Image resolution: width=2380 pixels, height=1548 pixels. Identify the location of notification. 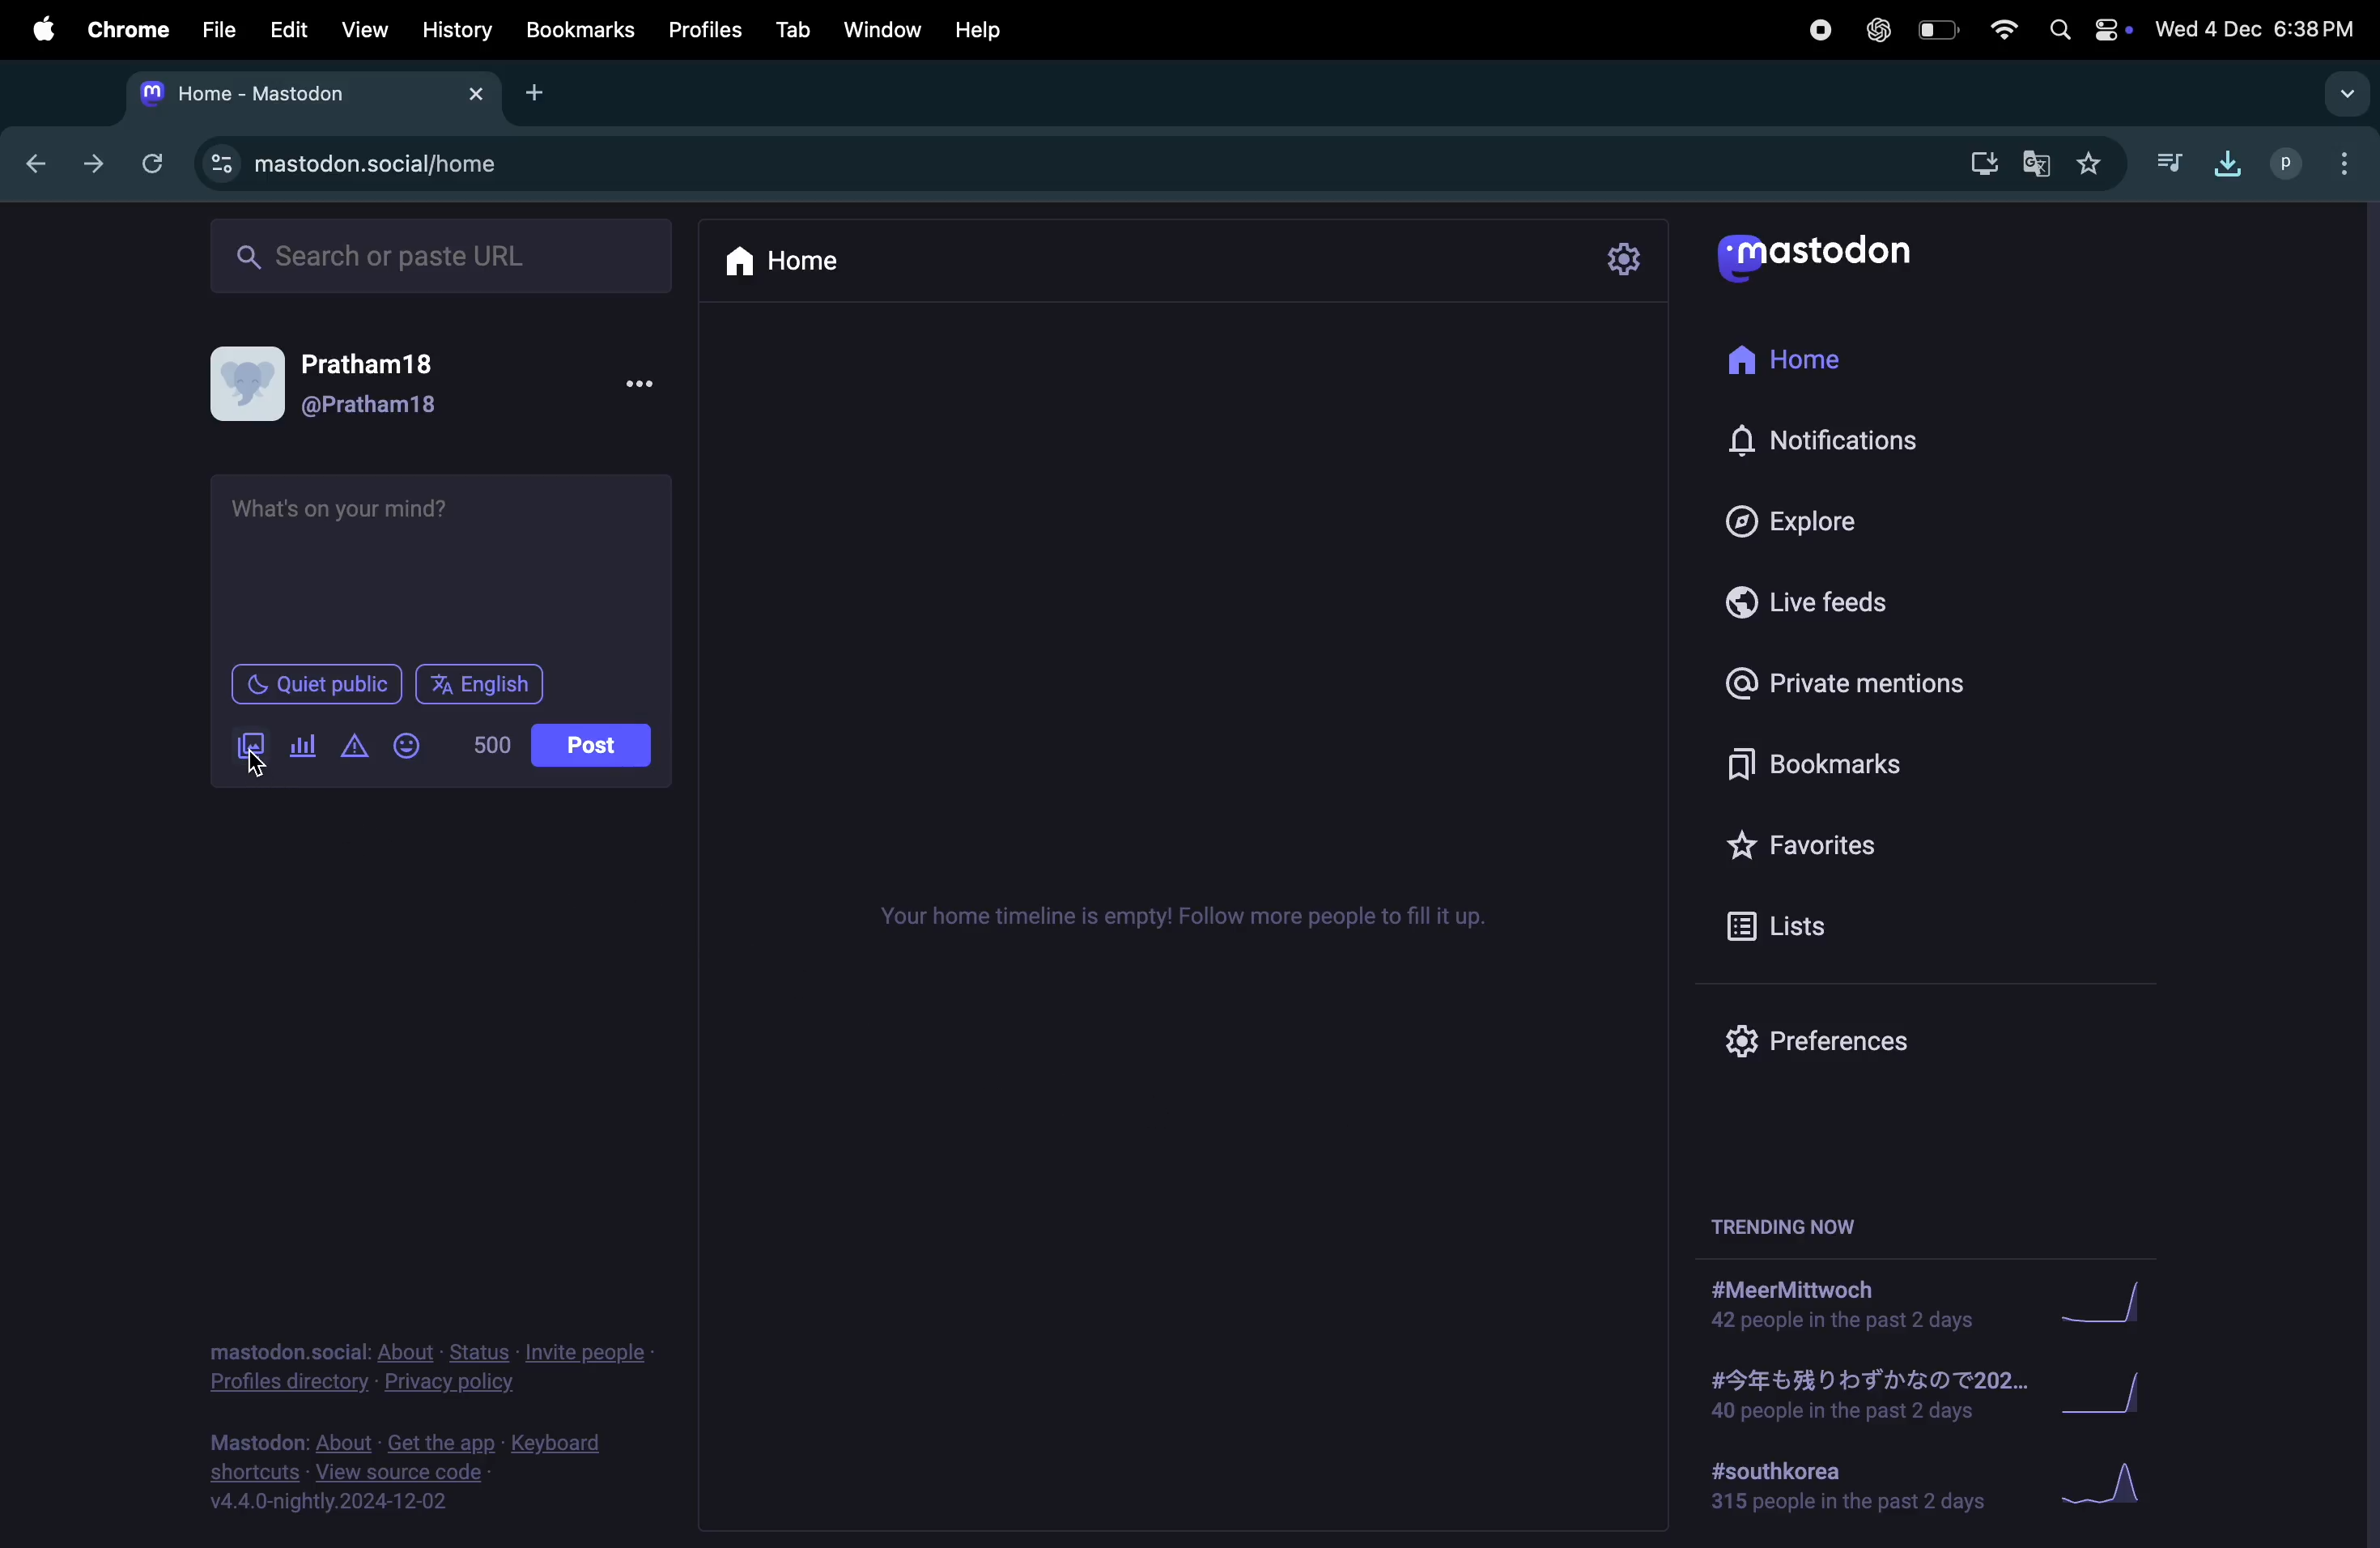
(1841, 451).